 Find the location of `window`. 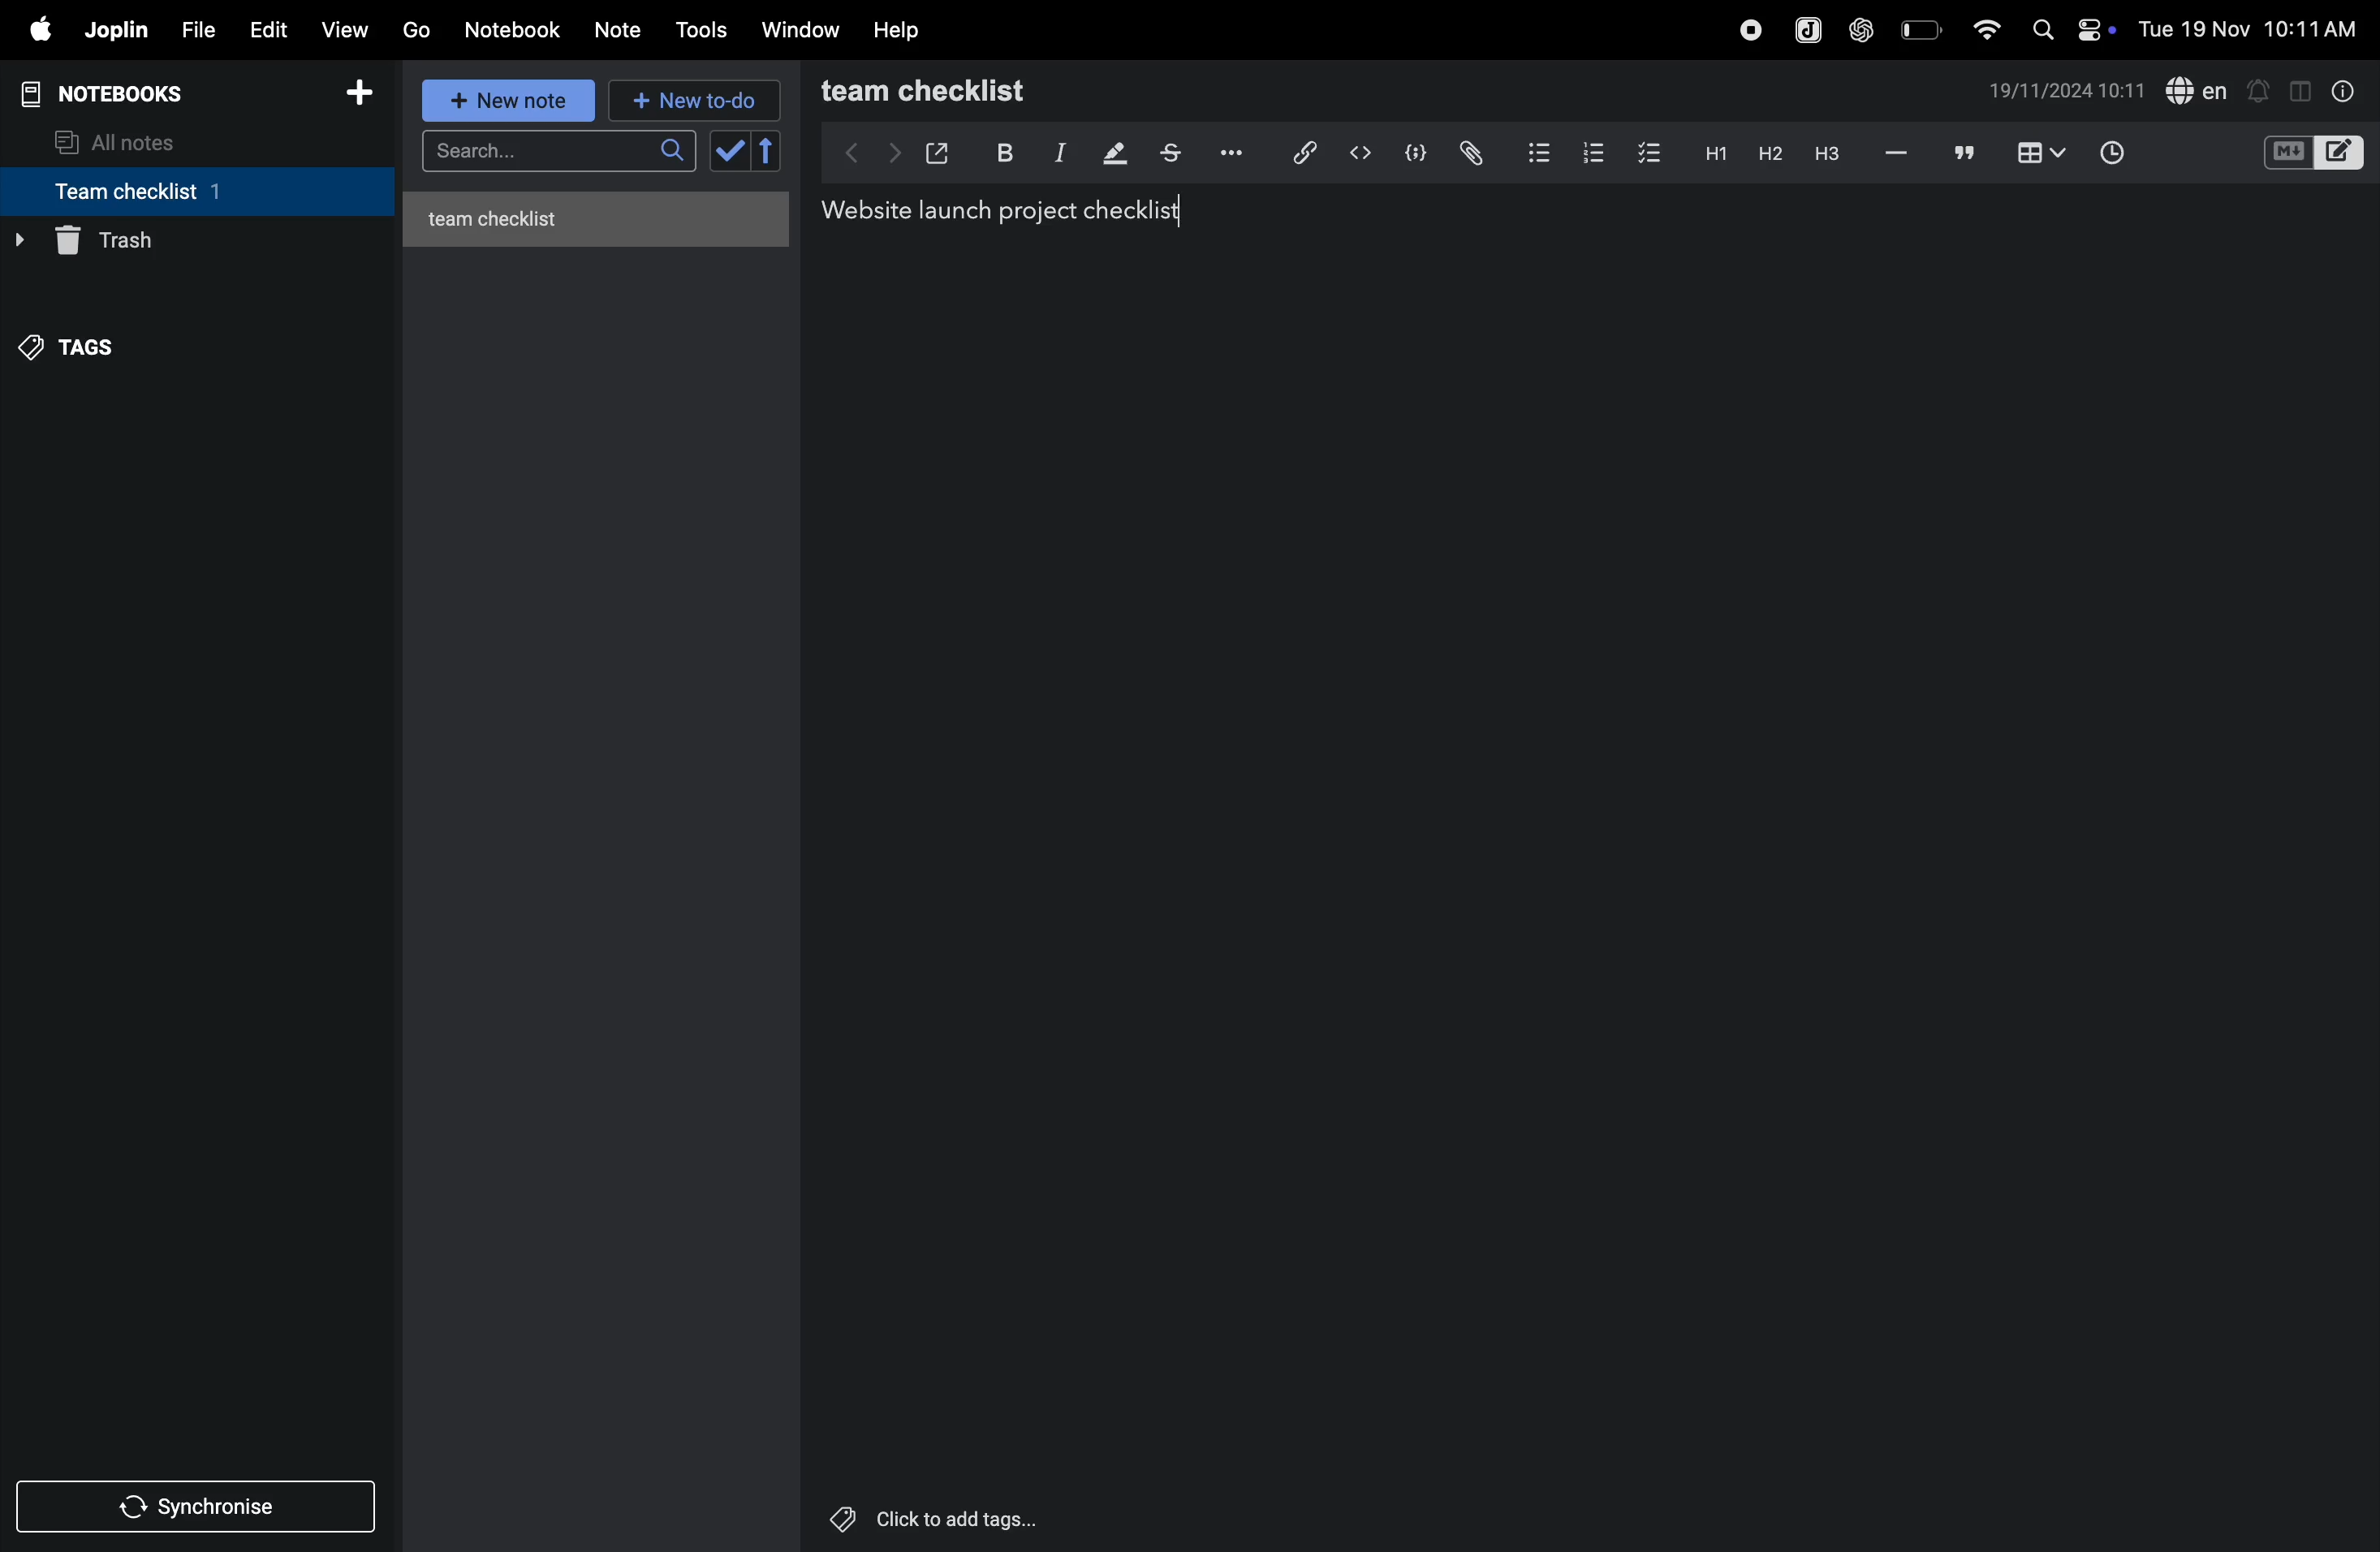

window is located at coordinates (799, 31).